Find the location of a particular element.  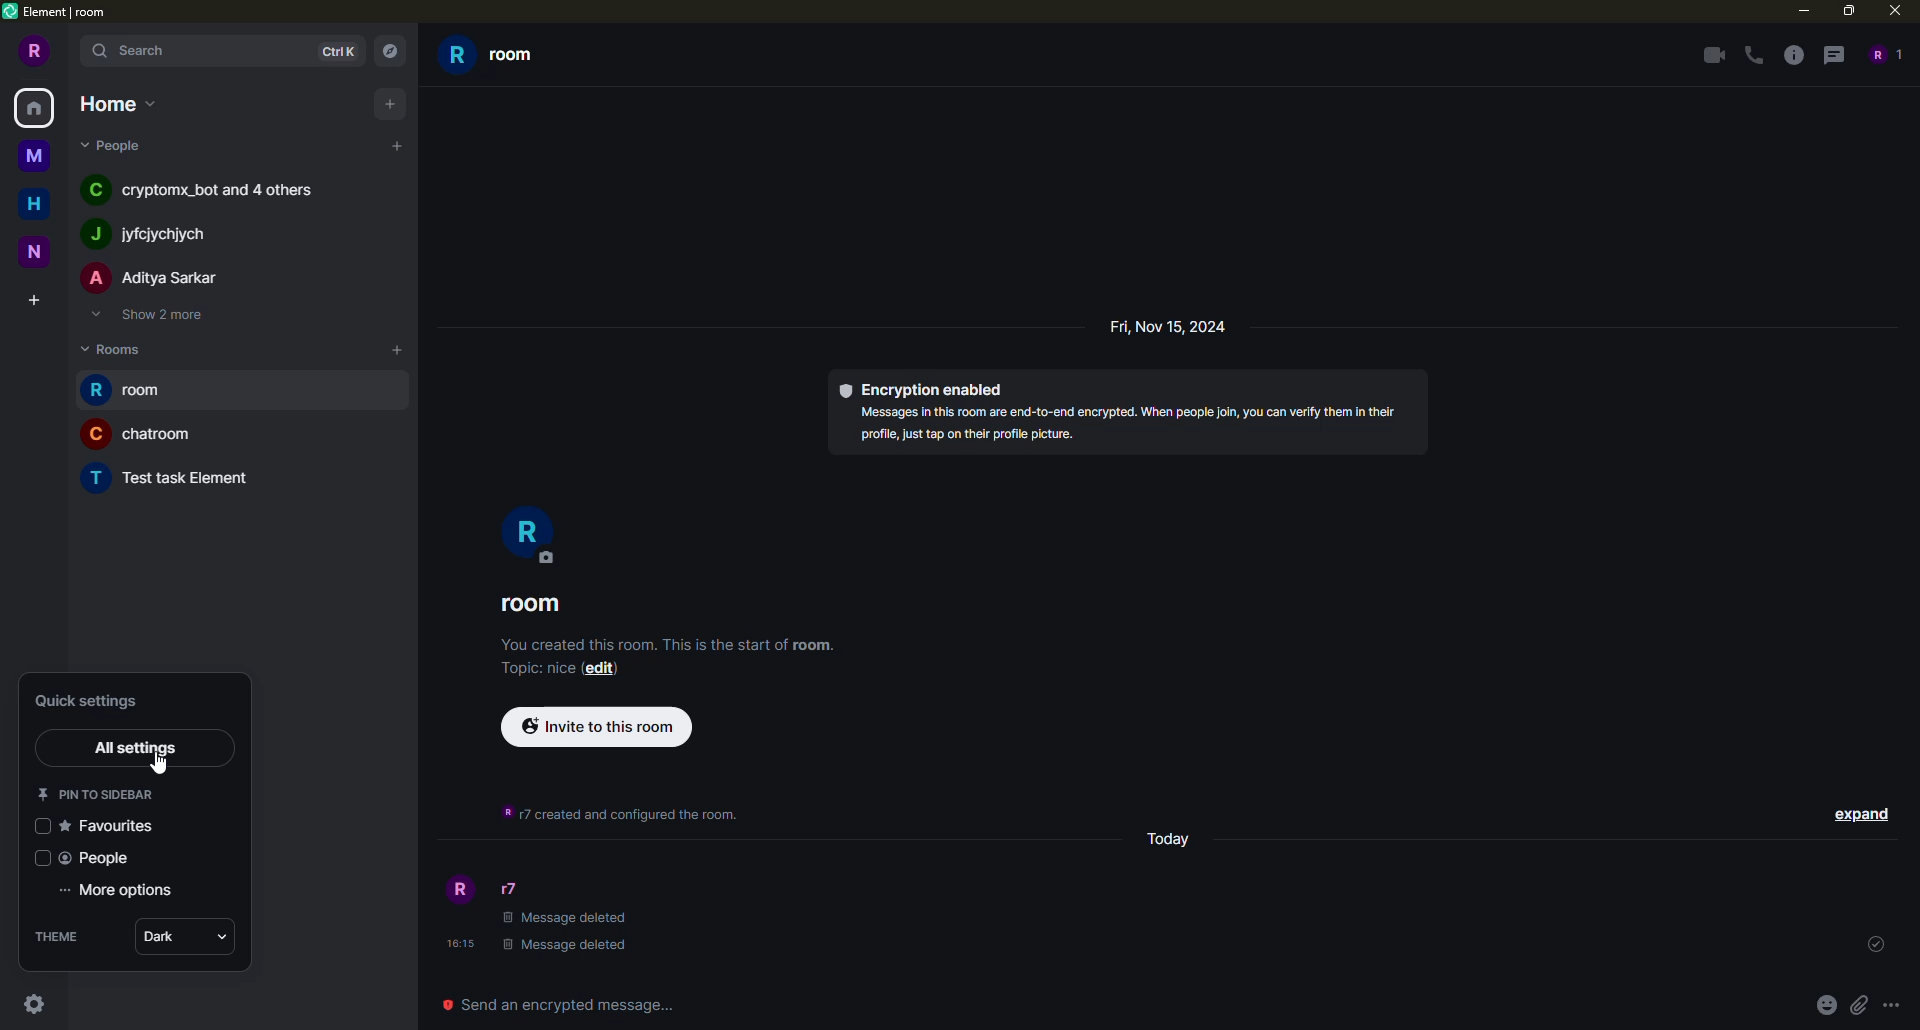

threads is located at coordinates (1831, 54).